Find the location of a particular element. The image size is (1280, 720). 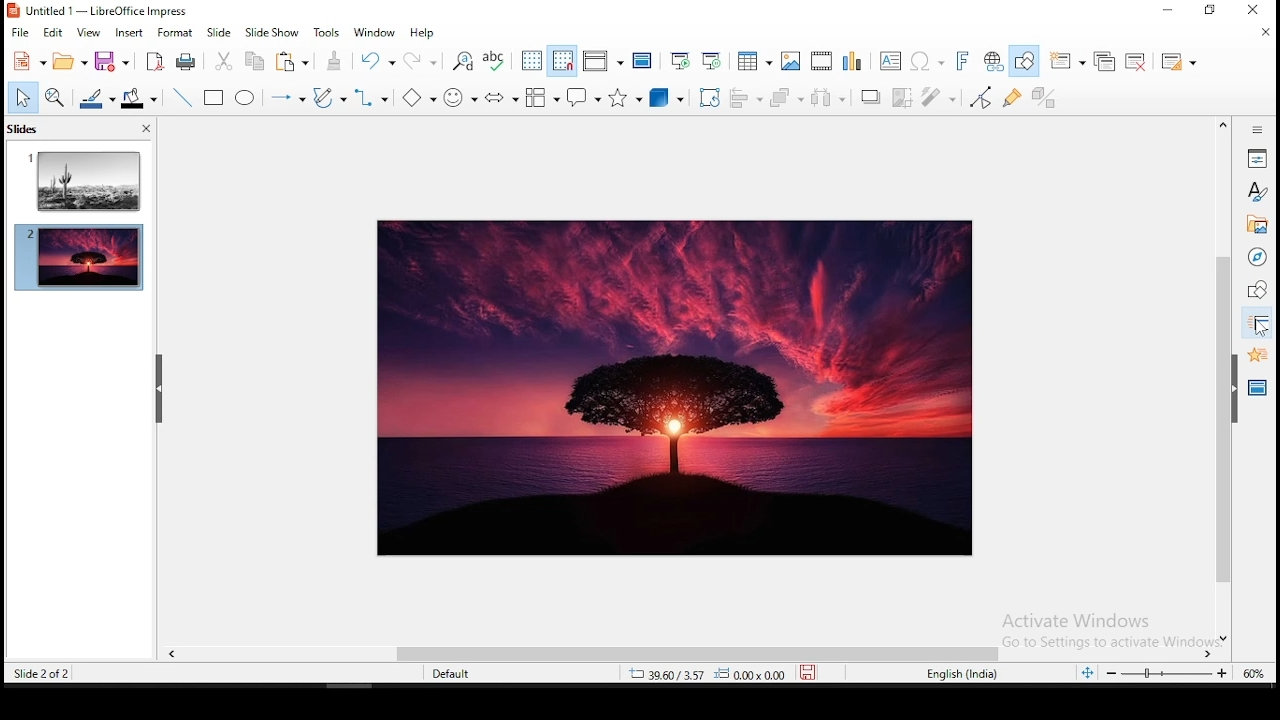

show draw functions is located at coordinates (1023, 61).